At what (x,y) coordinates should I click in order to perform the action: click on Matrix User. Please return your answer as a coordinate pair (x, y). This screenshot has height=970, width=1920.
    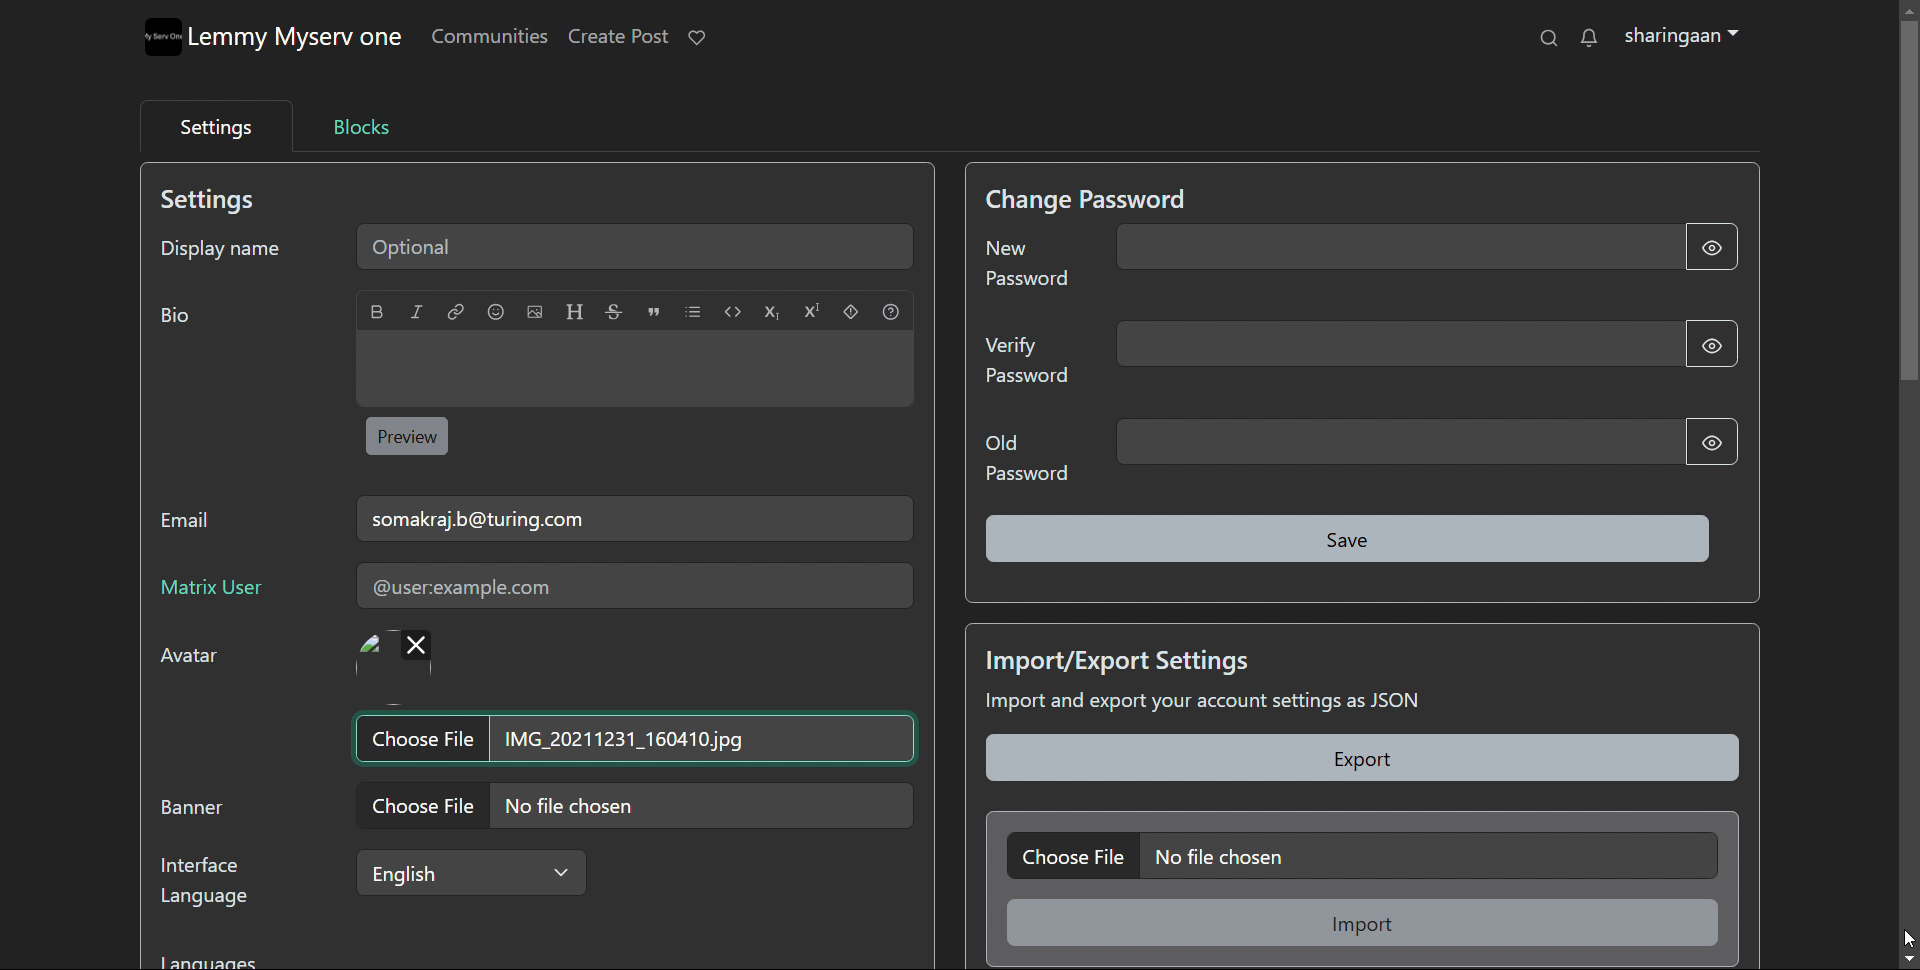
    Looking at the image, I should click on (218, 591).